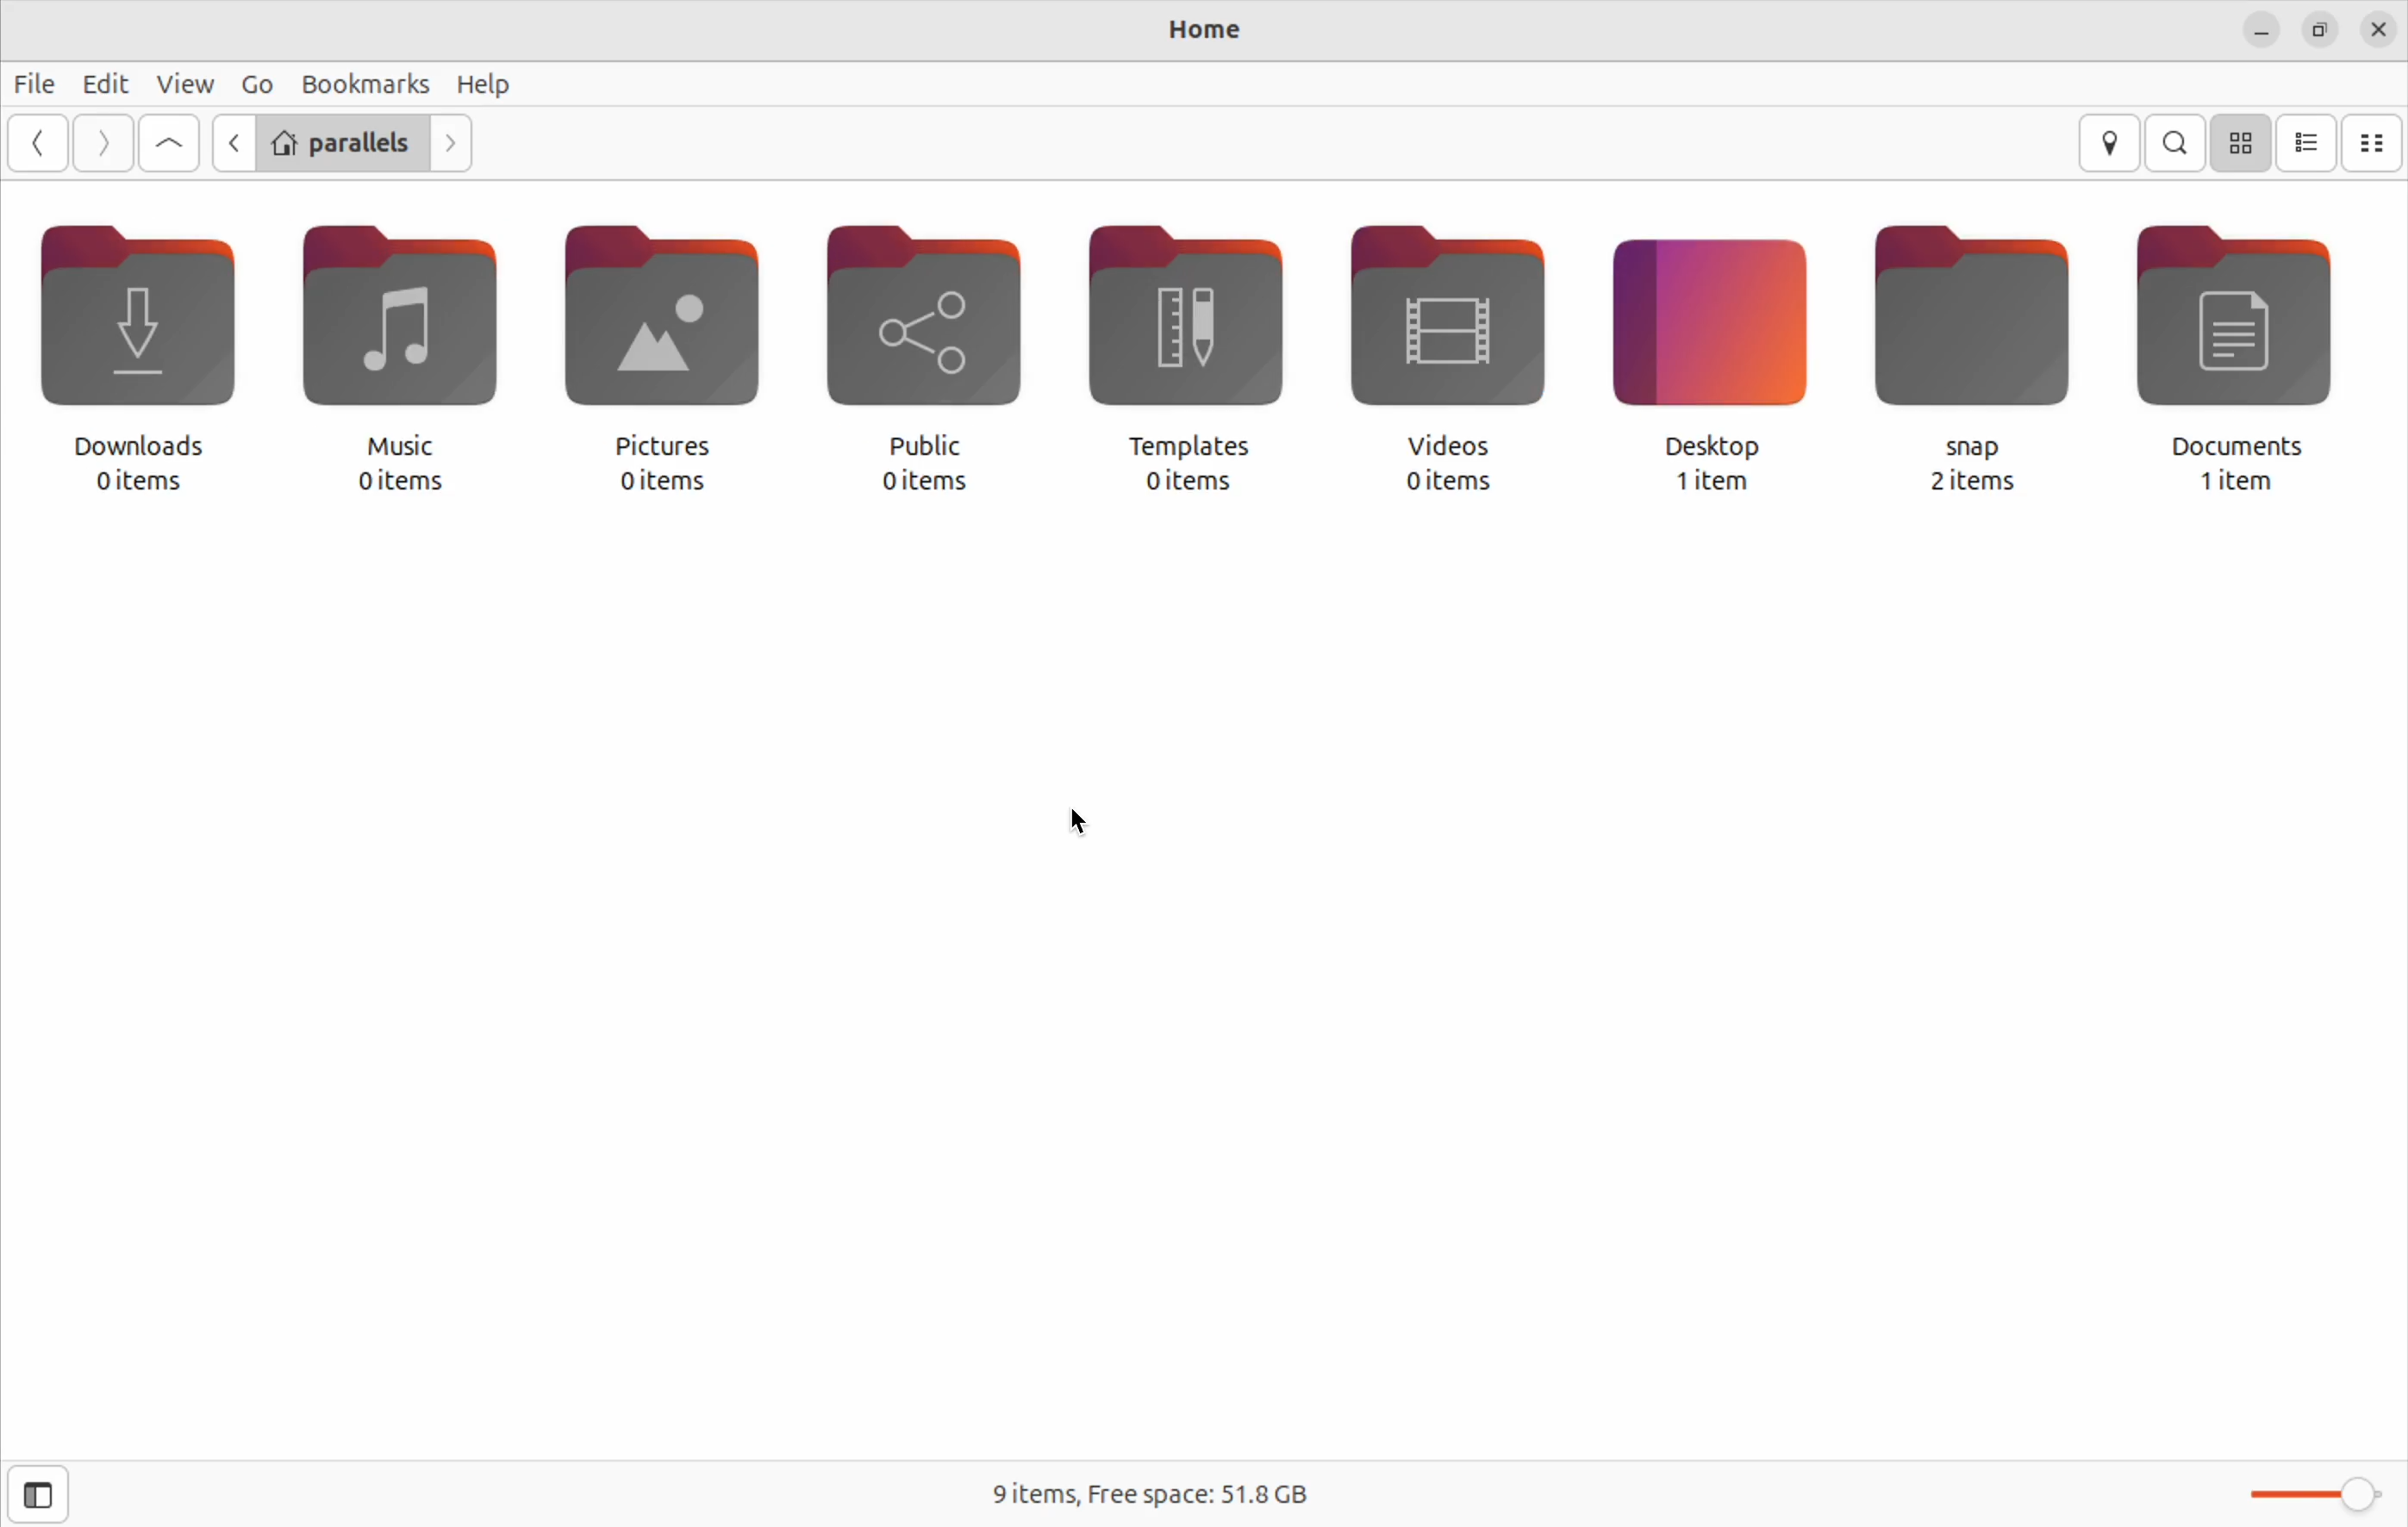 Image resolution: width=2408 pixels, height=1527 pixels. I want to click on resize, so click(2318, 31).